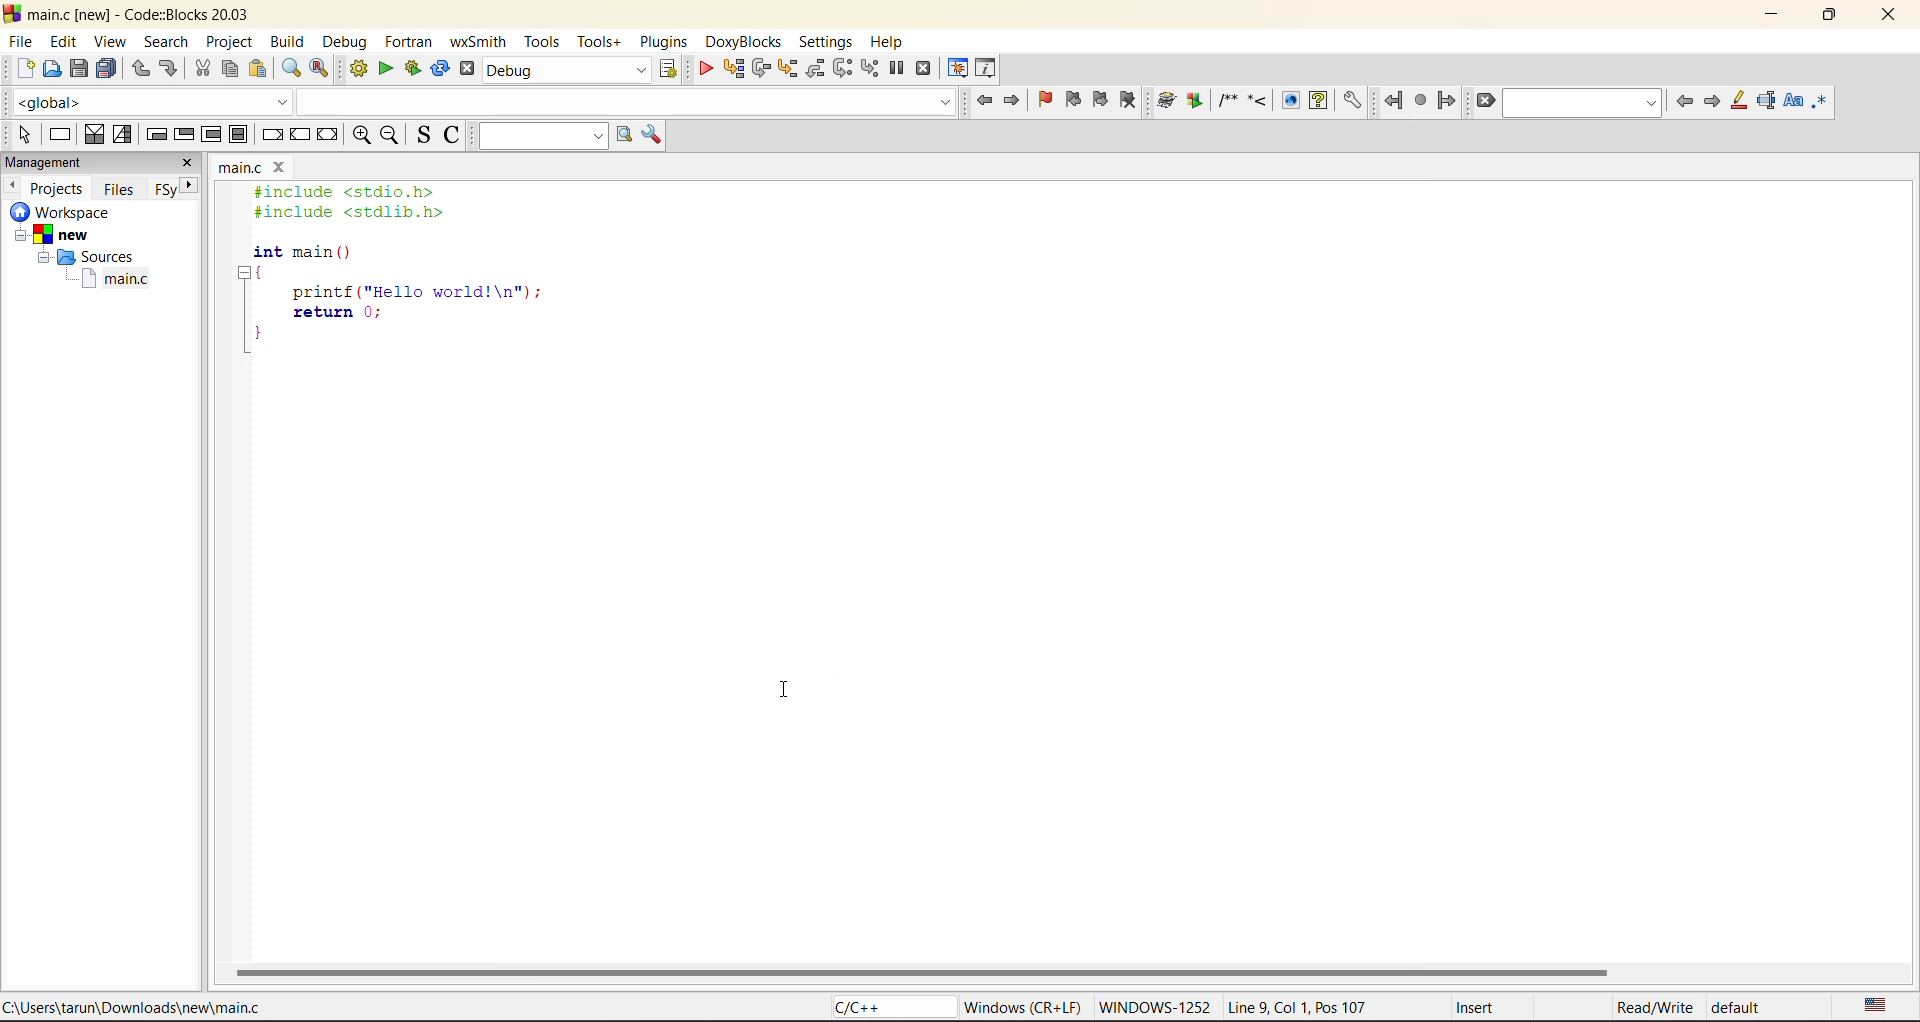 This screenshot has height=1022, width=1920. Describe the element at coordinates (1103, 102) in the screenshot. I see `next bookmark` at that location.